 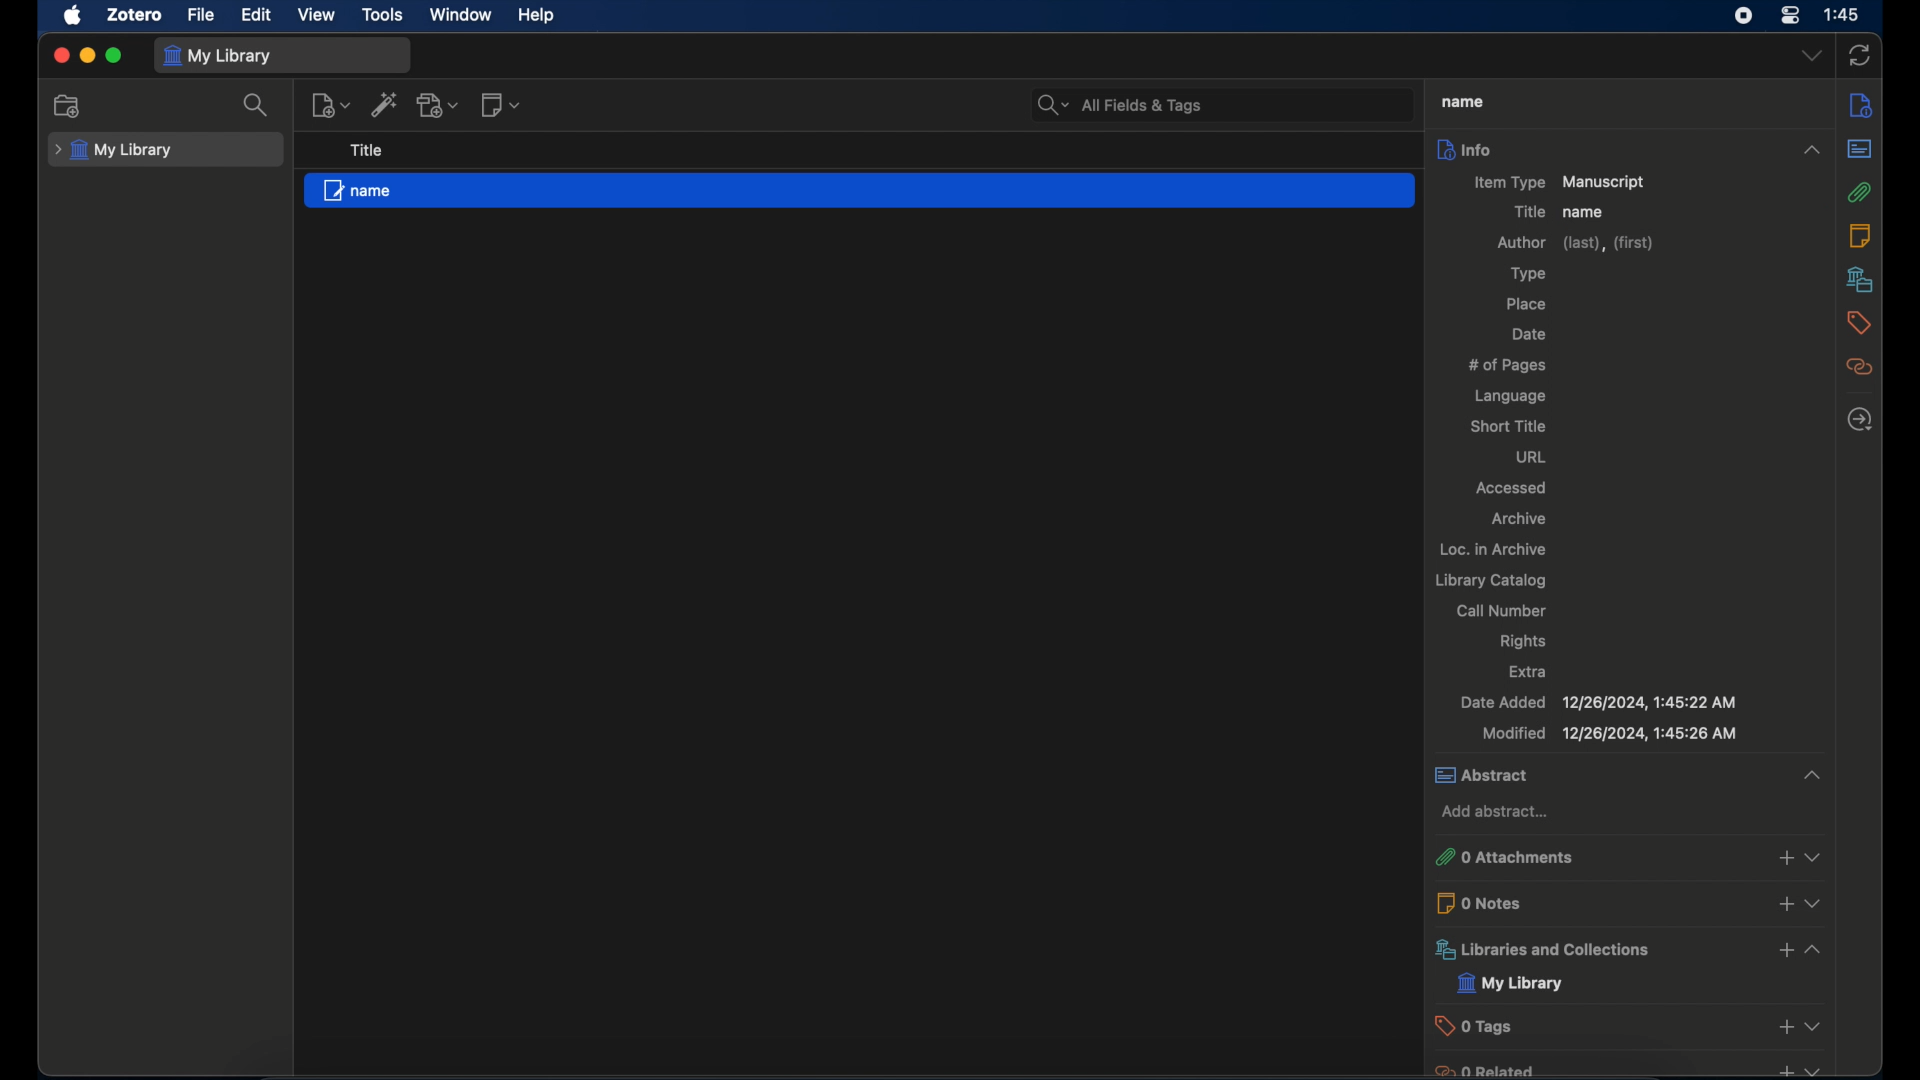 What do you see at coordinates (1498, 812) in the screenshot?
I see `add abstract` at bounding box center [1498, 812].